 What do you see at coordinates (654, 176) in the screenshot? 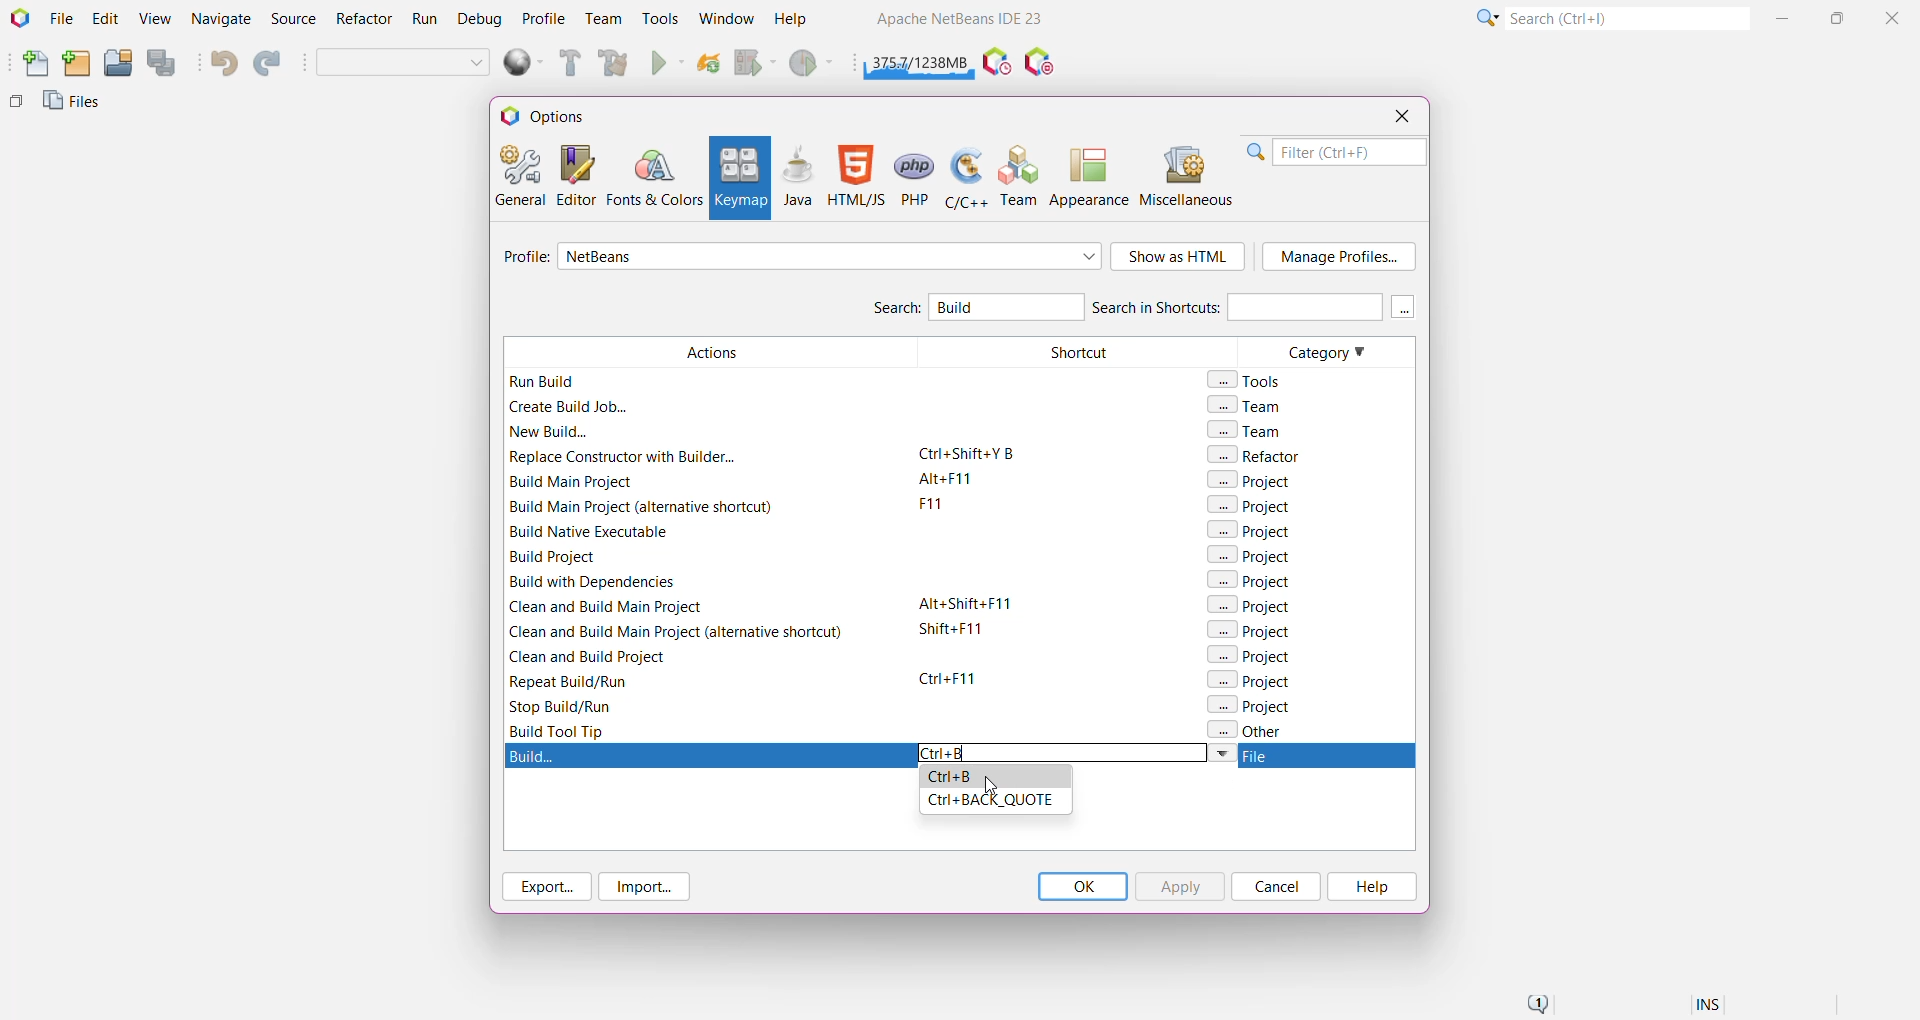
I see `Fonts and Colors` at bounding box center [654, 176].